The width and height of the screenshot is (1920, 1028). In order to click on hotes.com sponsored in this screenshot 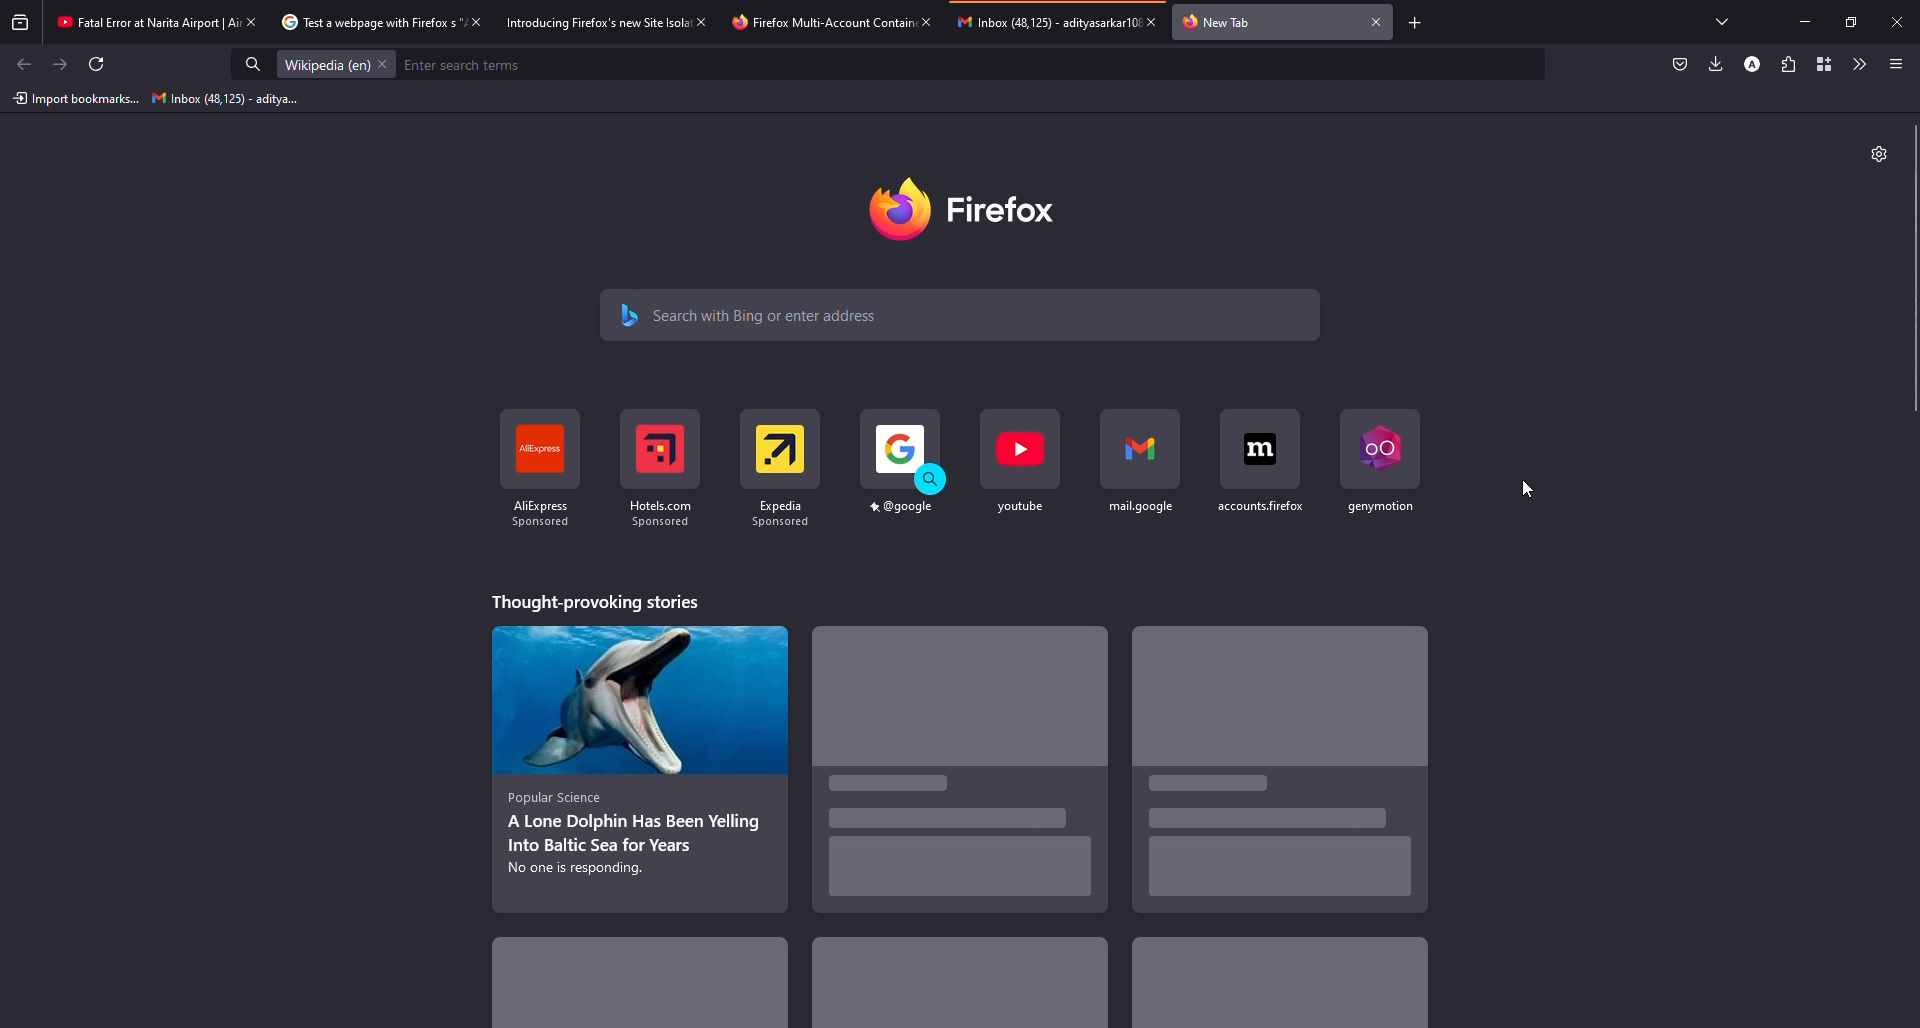, I will do `click(658, 467)`.